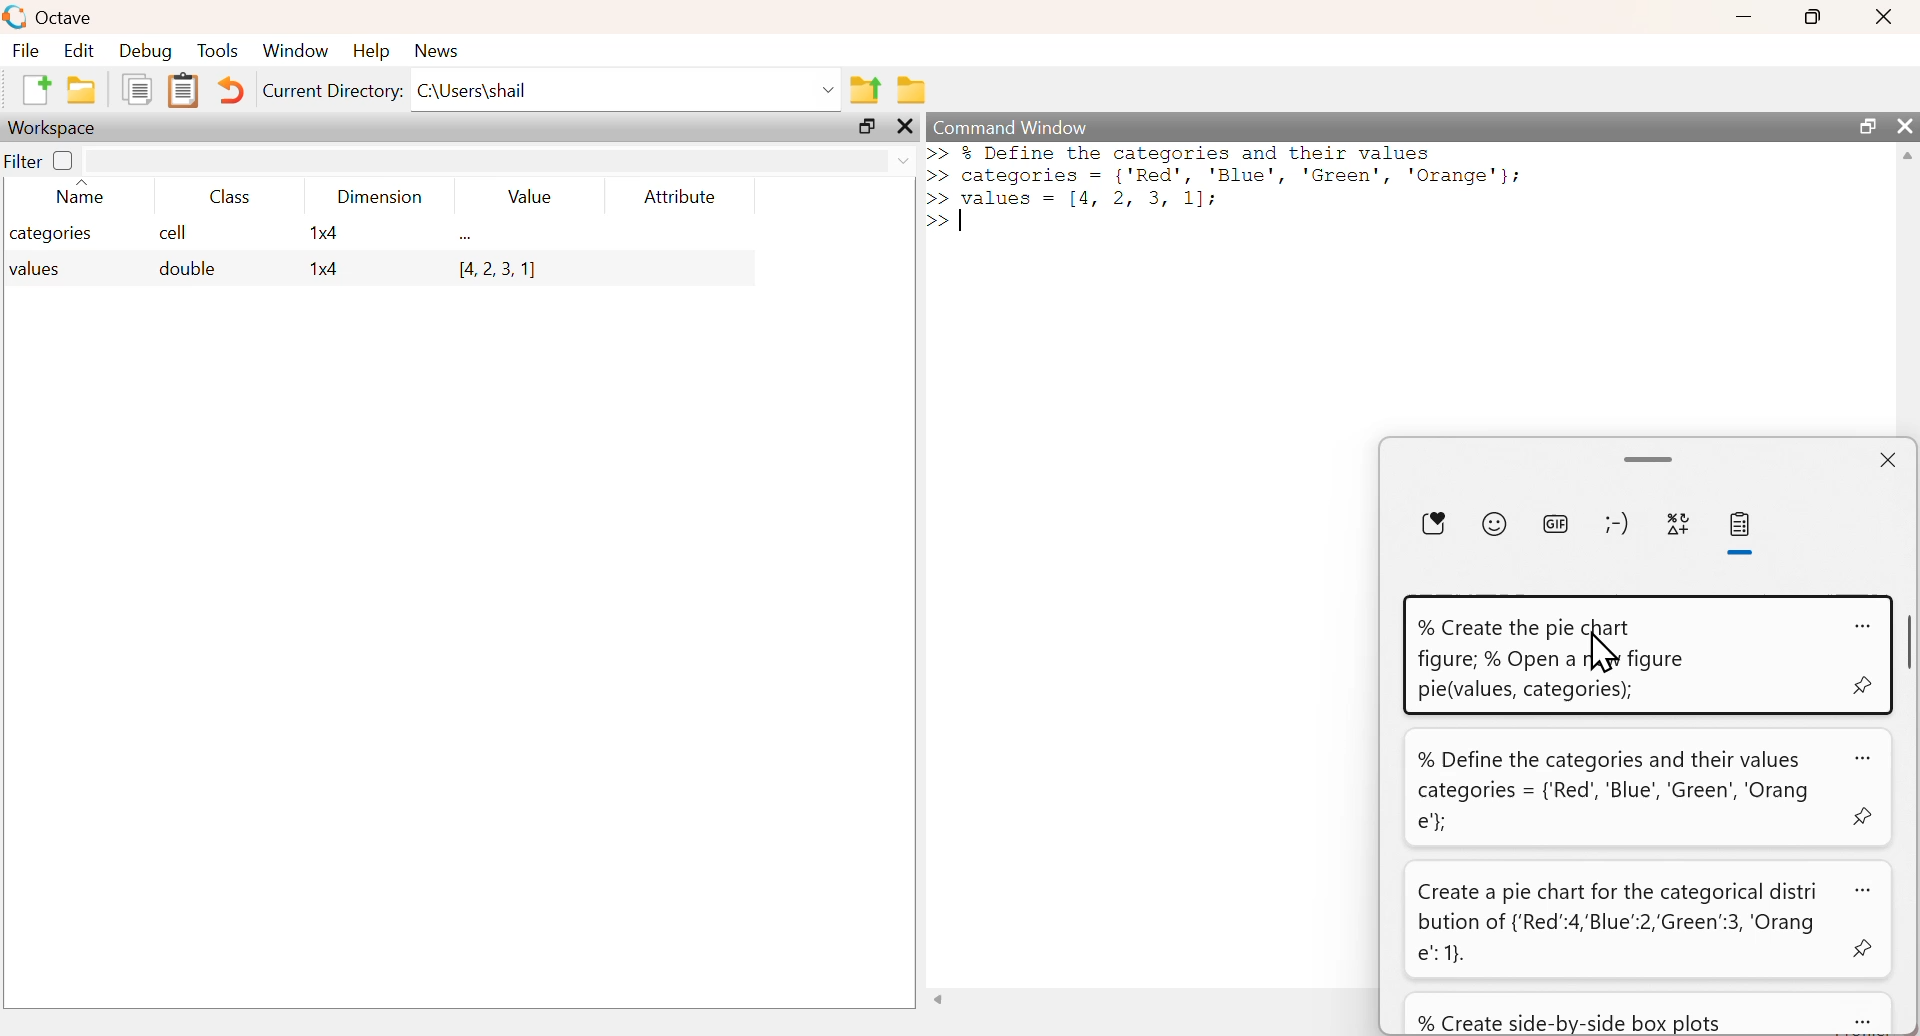 The image size is (1920, 1036). I want to click on Value, so click(531, 197).